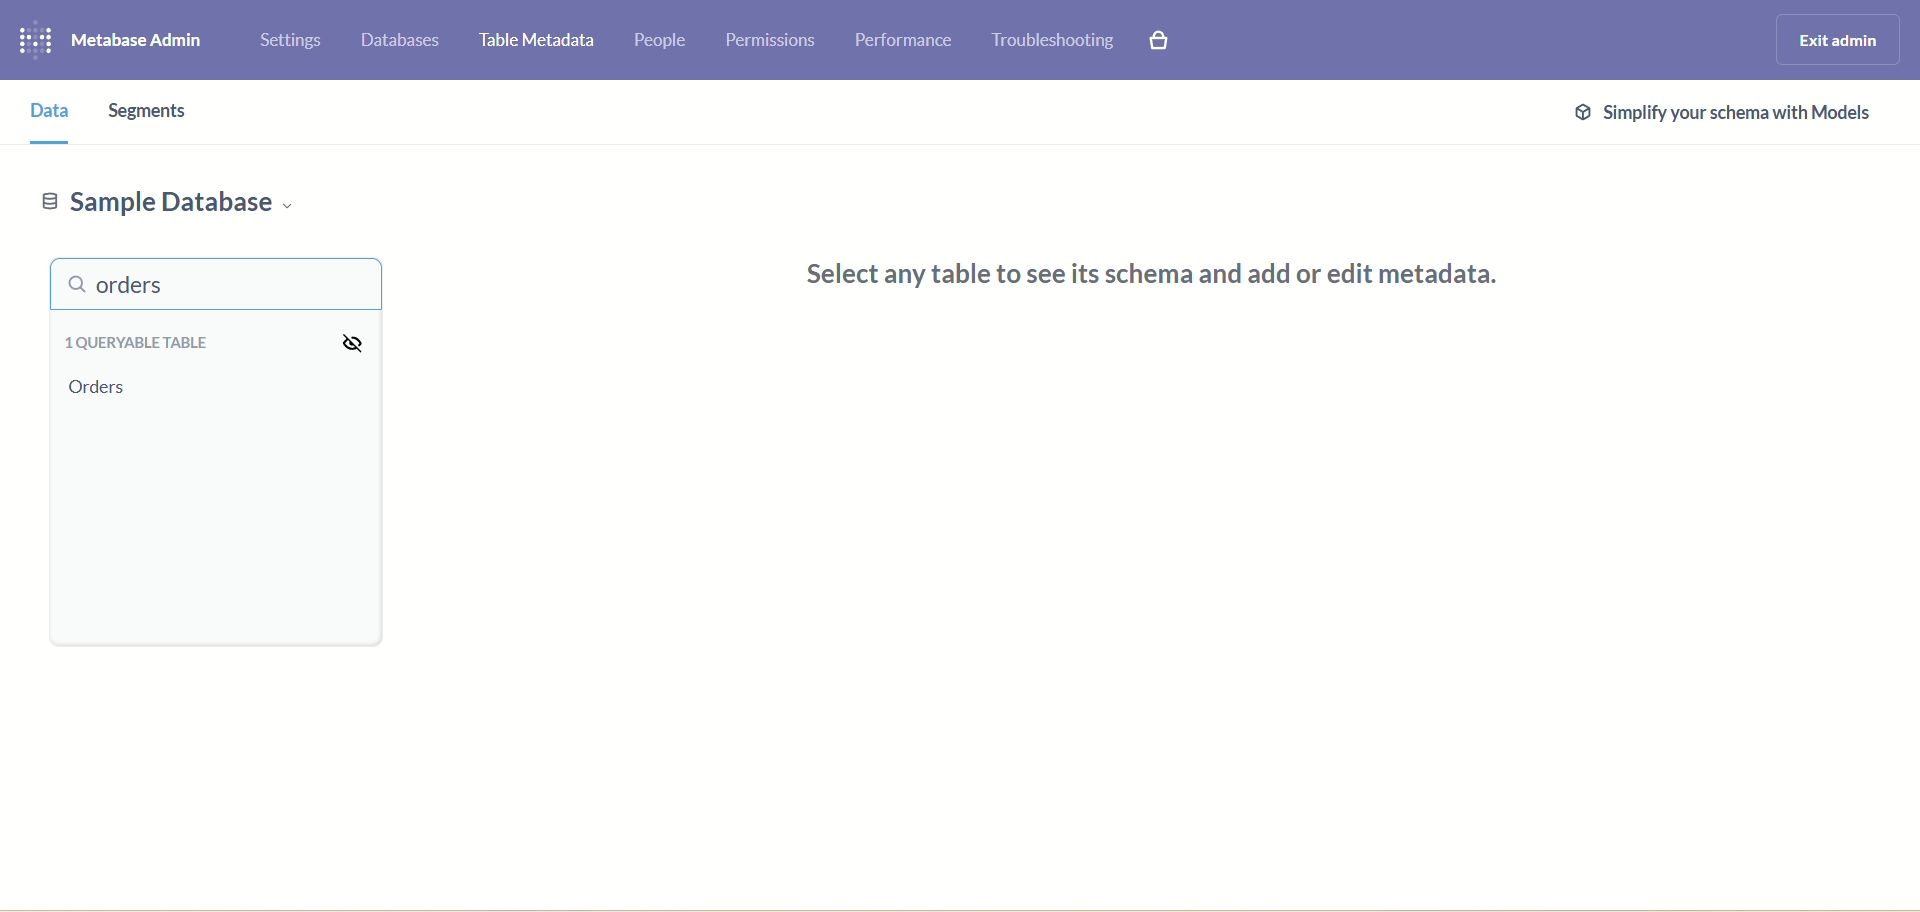 This screenshot has height=912, width=1920. Describe the element at coordinates (1161, 47) in the screenshot. I see `paid features` at that location.